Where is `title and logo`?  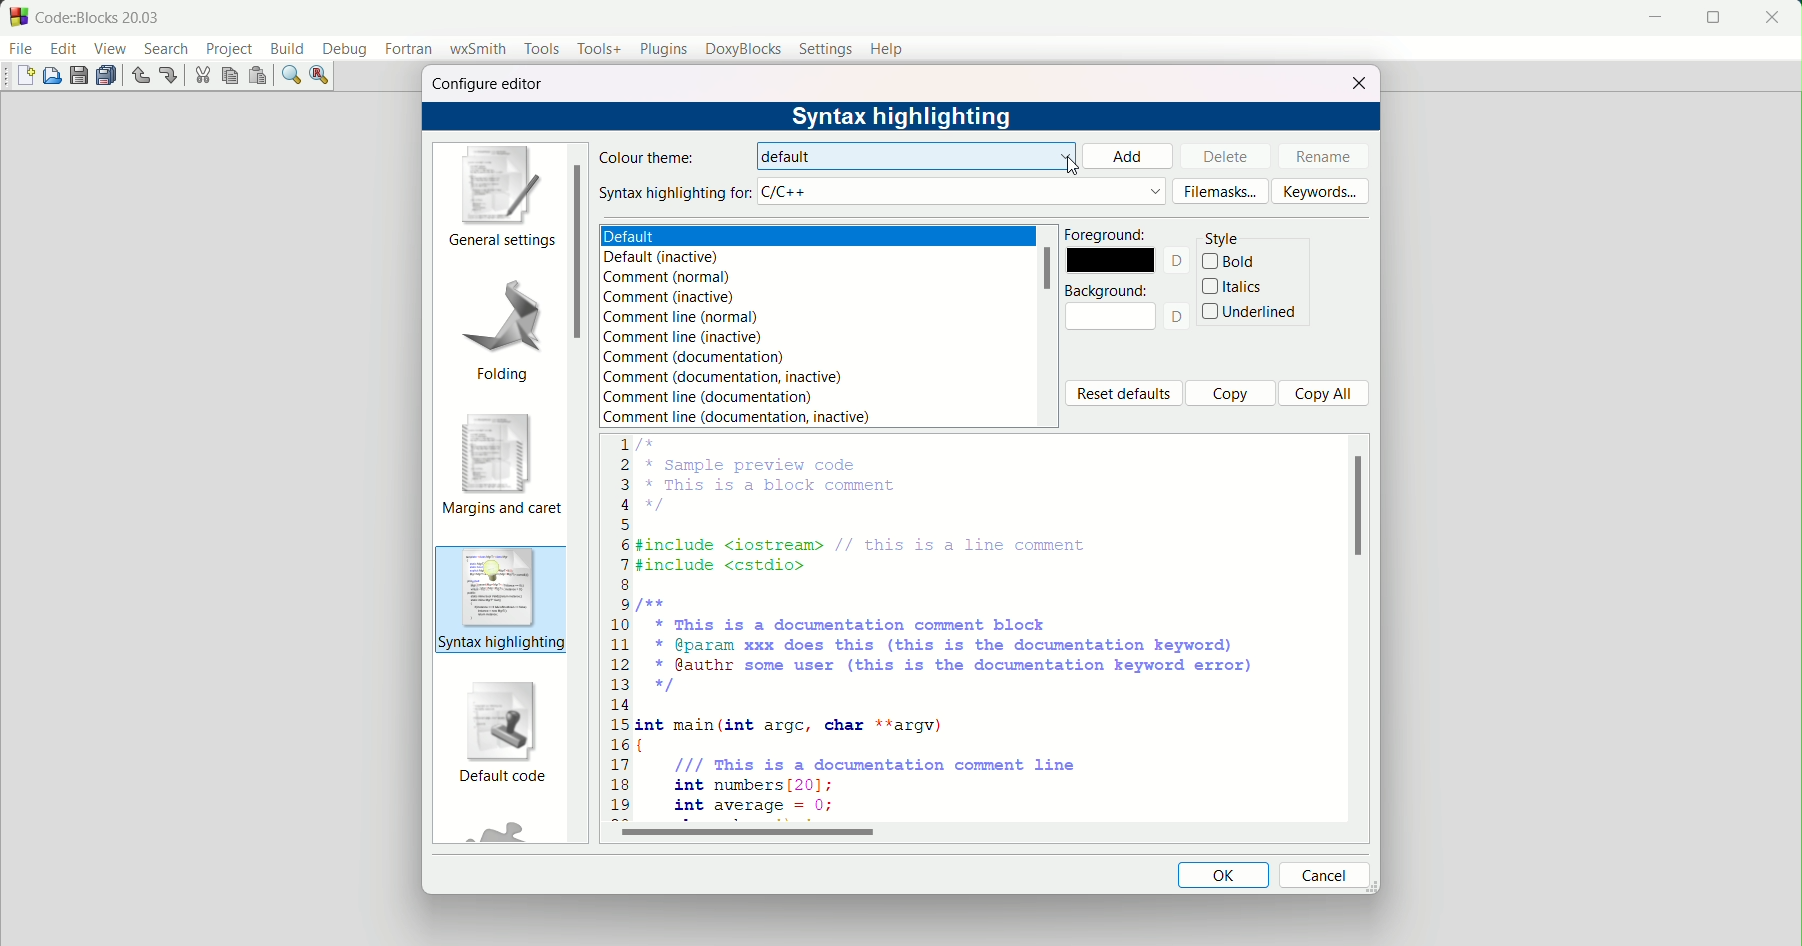
title and logo is located at coordinates (87, 16).